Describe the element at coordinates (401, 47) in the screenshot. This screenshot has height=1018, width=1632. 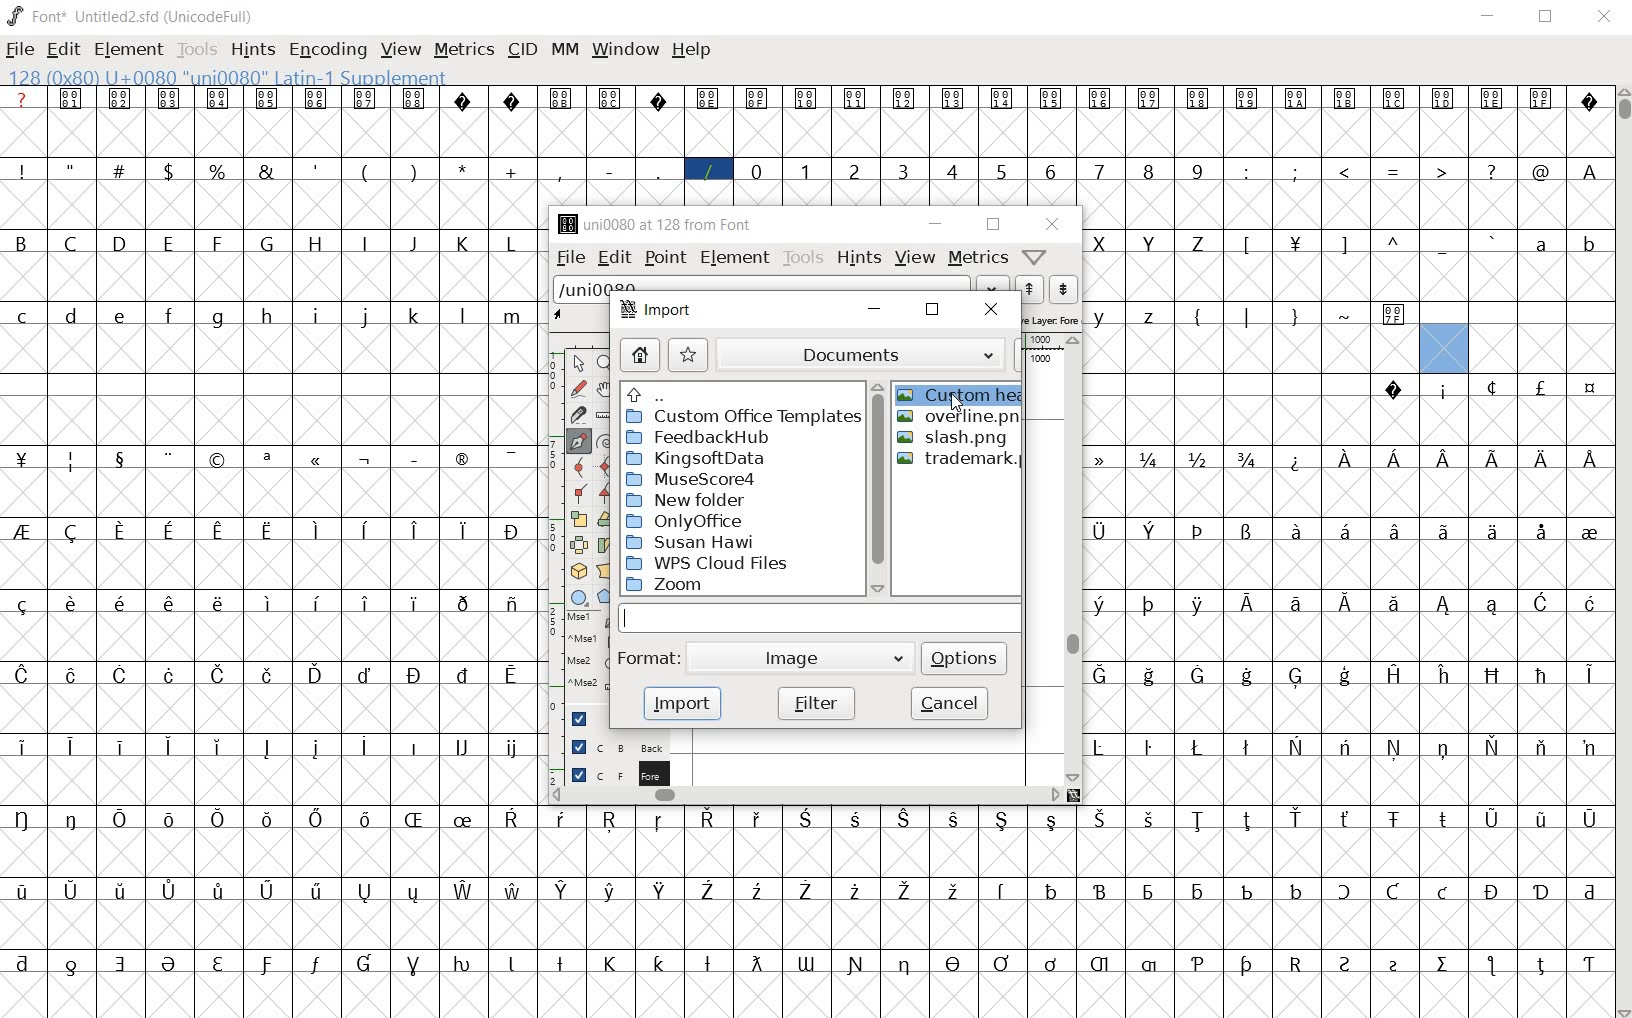
I see `VIEW` at that location.